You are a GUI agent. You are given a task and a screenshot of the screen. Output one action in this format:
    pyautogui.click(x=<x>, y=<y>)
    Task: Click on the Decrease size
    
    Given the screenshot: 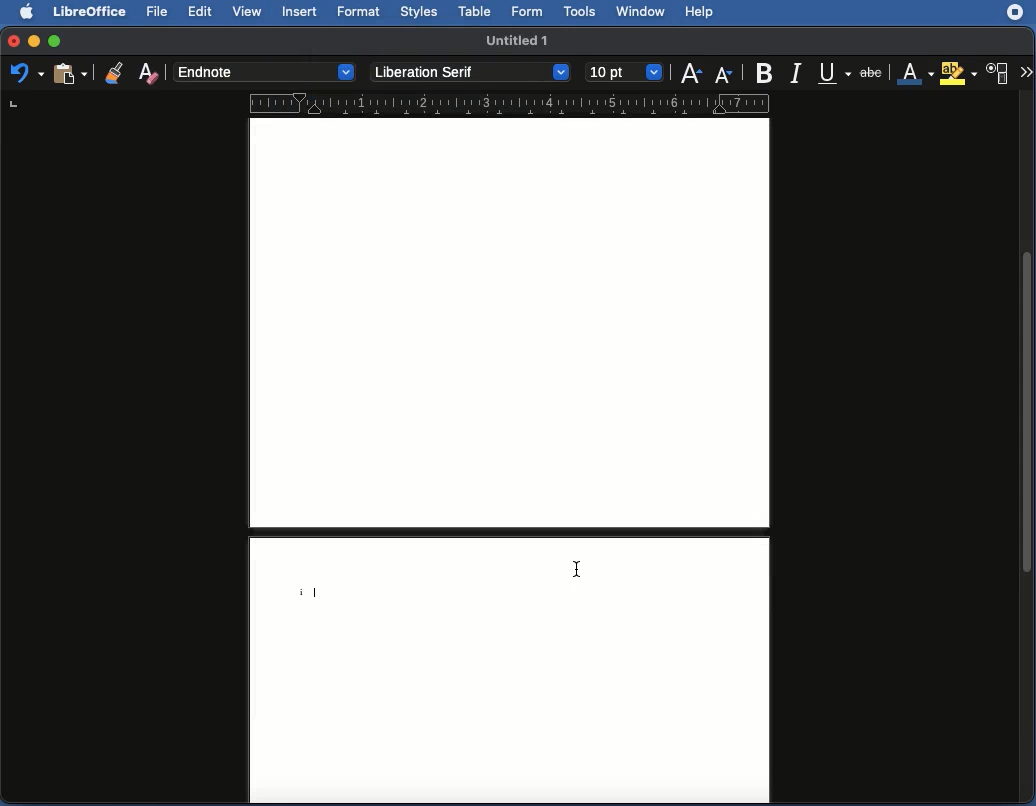 What is the action you would take?
    pyautogui.click(x=726, y=71)
    